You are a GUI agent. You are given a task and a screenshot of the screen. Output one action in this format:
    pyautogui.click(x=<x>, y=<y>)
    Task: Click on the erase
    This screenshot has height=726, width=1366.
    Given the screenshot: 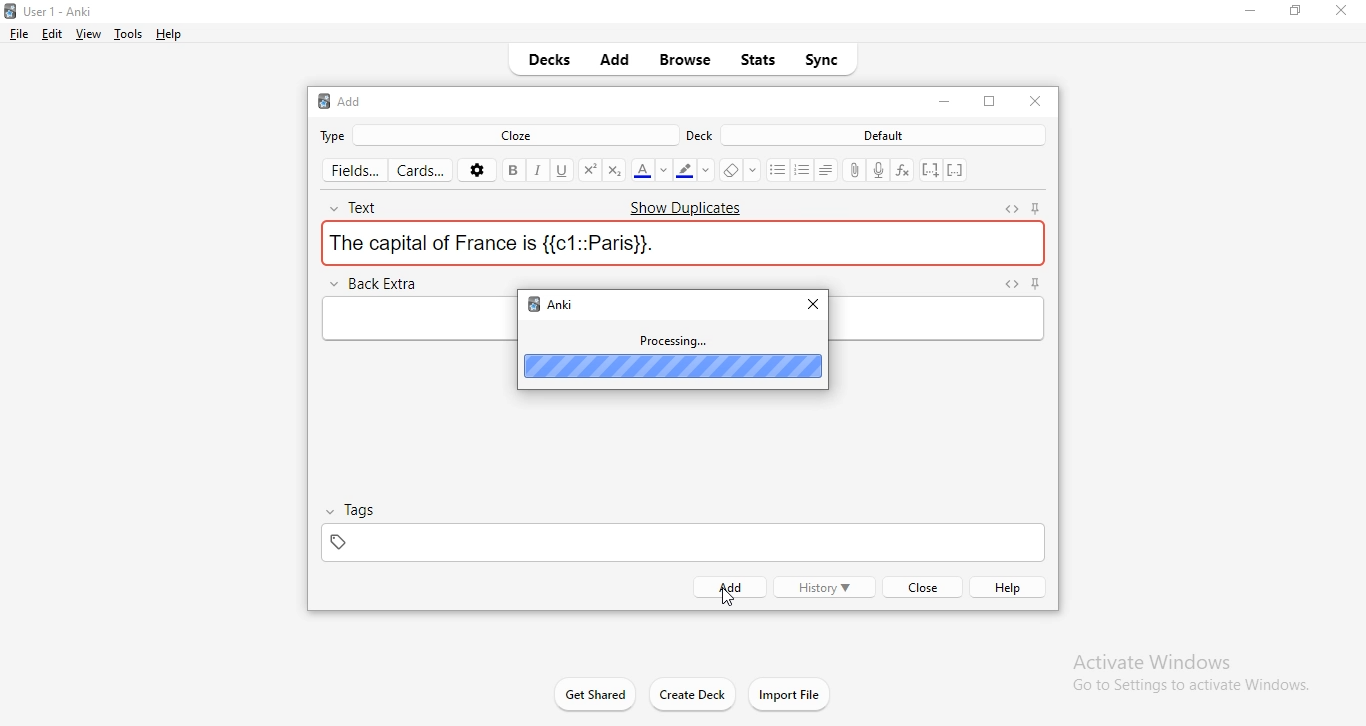 What is the action you would take?
    pyautogui.click(x=738, y=171)
    